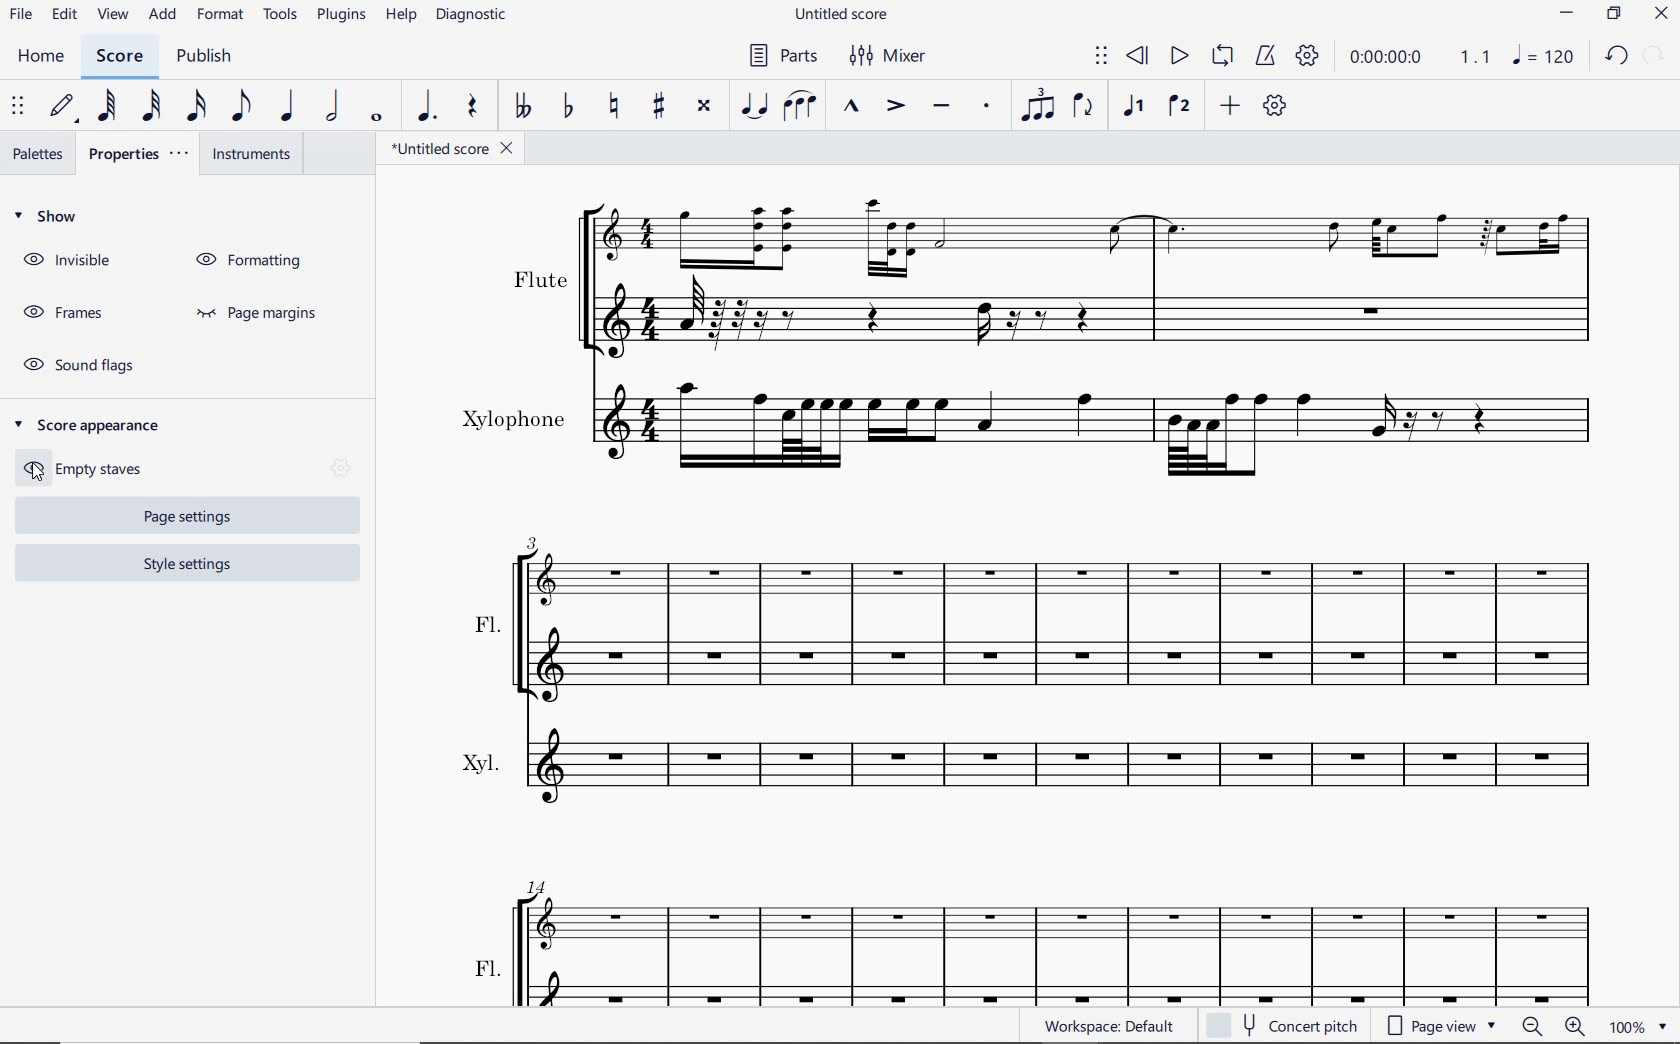  Describe the element at coordinates (72, 363) in the screenshot. I see `SOUND FLAGS` at that location.